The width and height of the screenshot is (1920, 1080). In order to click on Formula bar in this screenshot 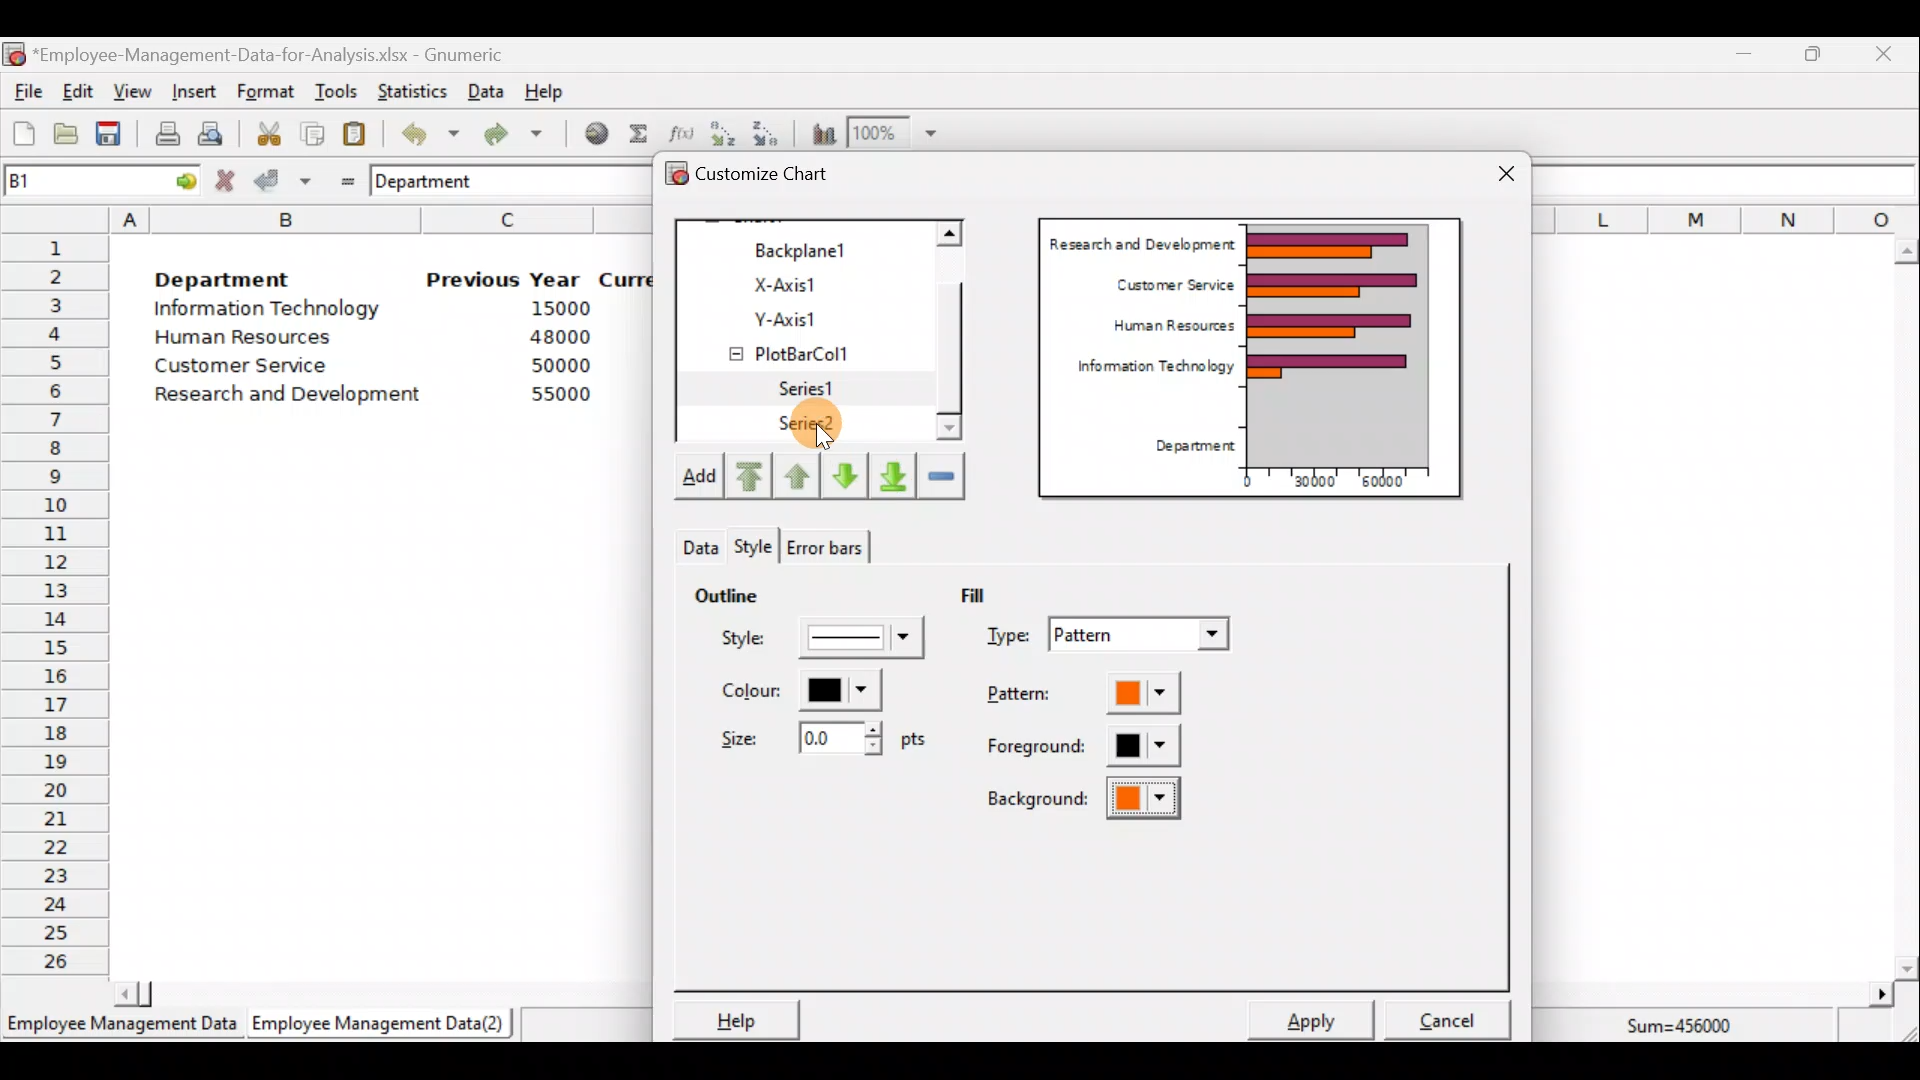, I will do `click(1730, 180)`.